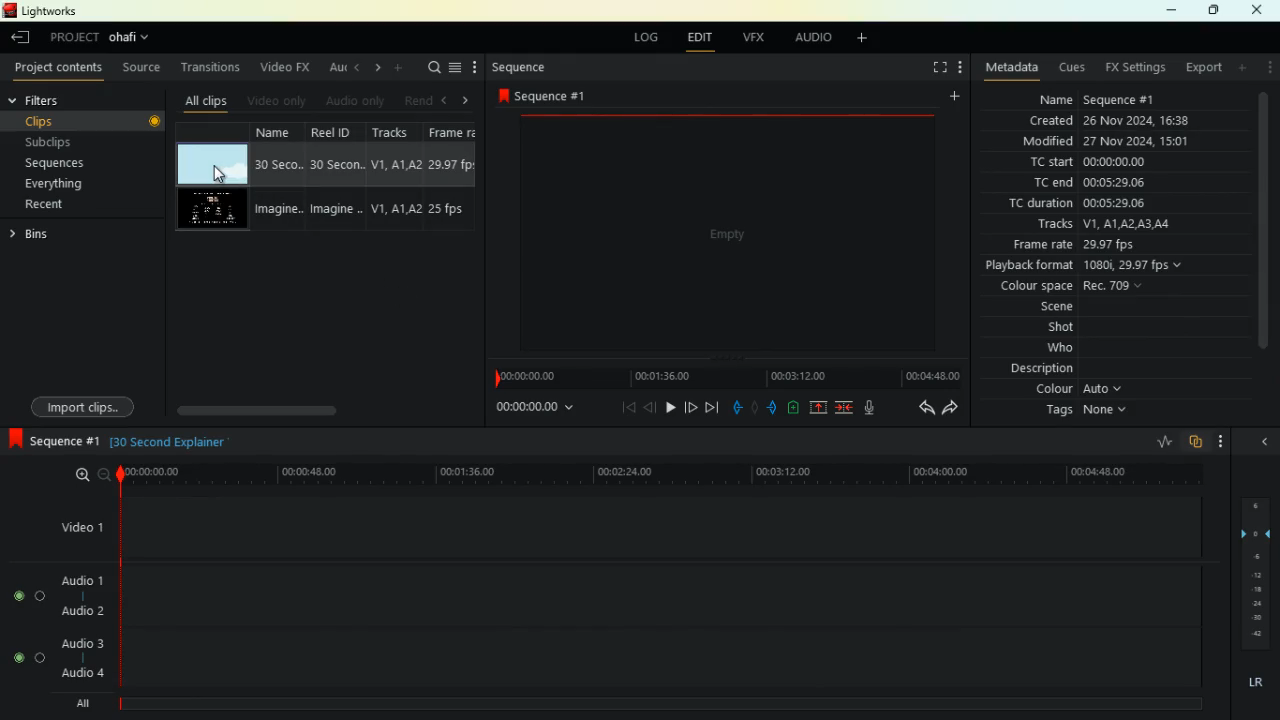 This screenshot has width=1280, height=720. What do you see at coordinates (843, 407) in the screenshot?
I see `merge` at bounding box center [843, 407].